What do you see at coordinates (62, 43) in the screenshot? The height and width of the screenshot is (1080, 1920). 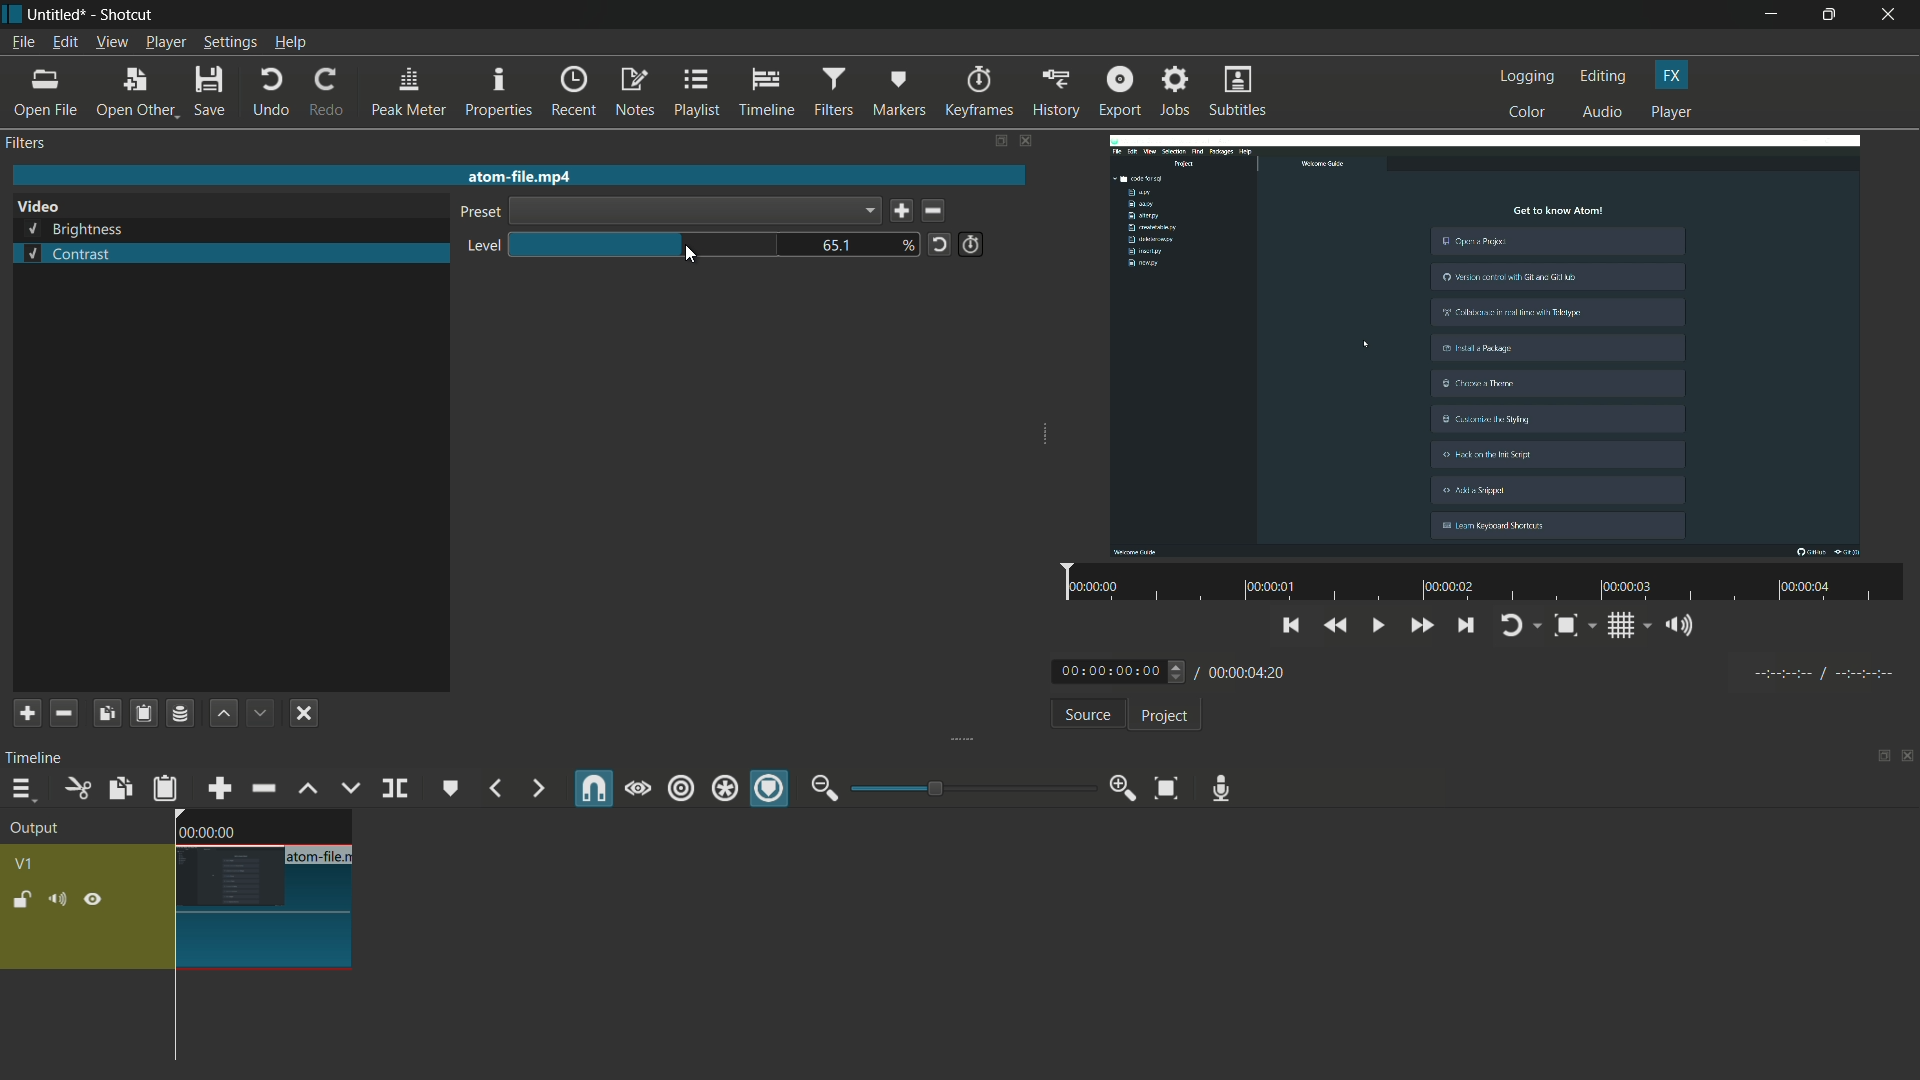 I see `edit menu` at bounding box center [62, 43].